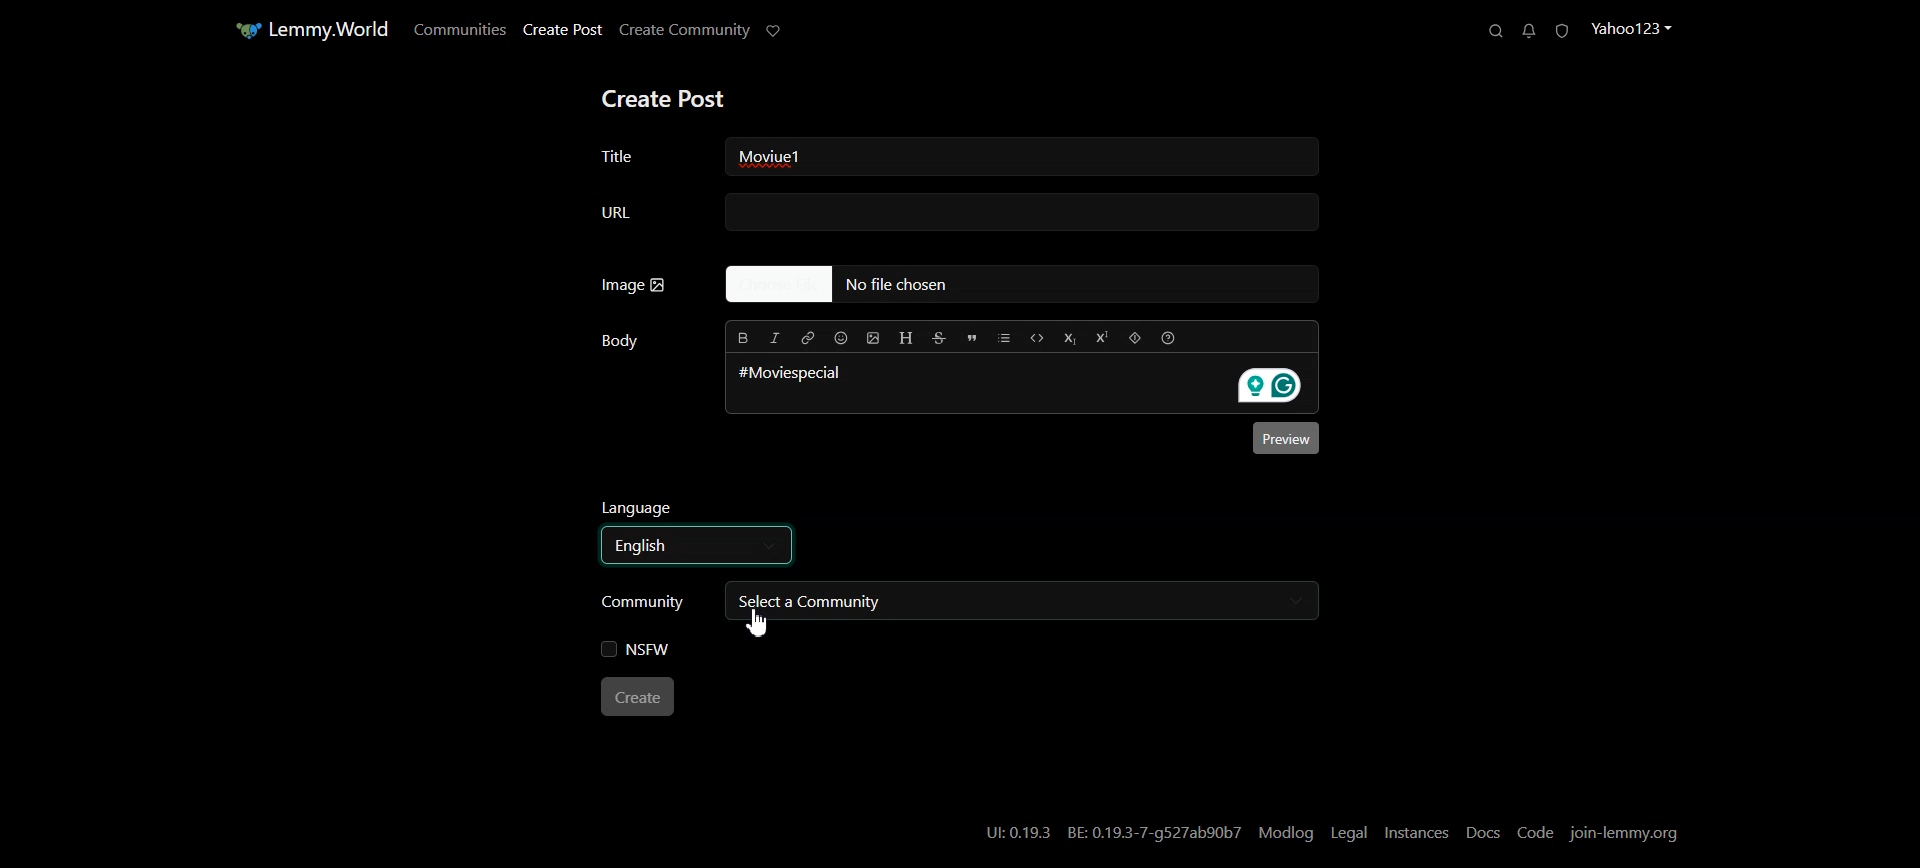 The image size is (1920, 868). What do you see at coordinates (1483, 833) in the screenshot?
I see `Docs` at bounding box center [1483, 833].